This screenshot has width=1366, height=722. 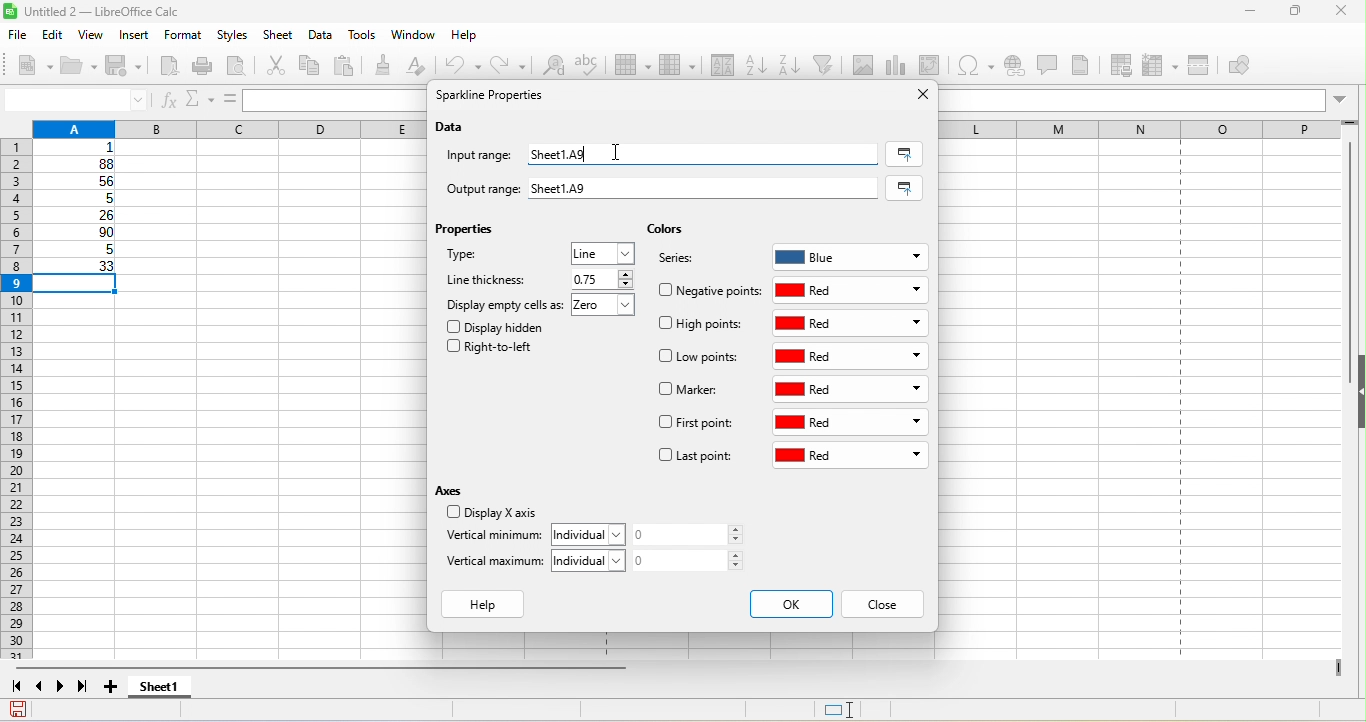 I want to click on red, so click(x=854, y=389).